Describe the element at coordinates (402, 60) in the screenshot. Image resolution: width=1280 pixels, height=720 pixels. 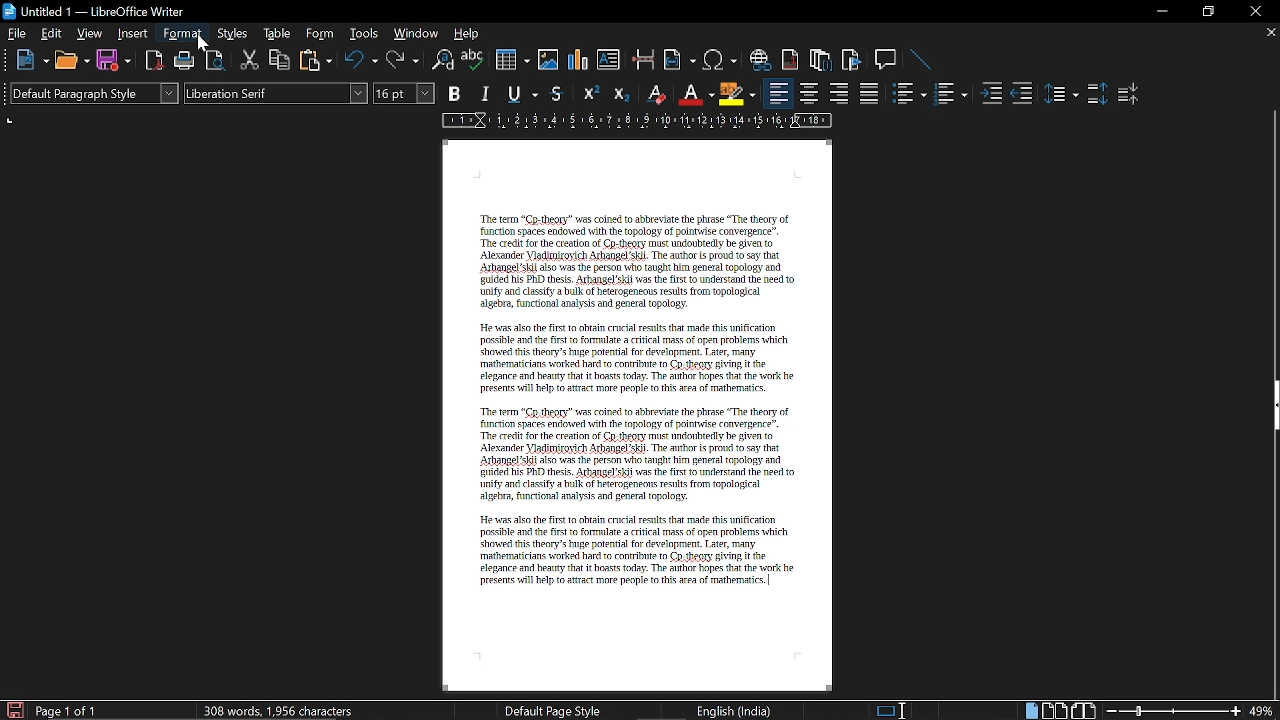
I see `Redo` at that location.